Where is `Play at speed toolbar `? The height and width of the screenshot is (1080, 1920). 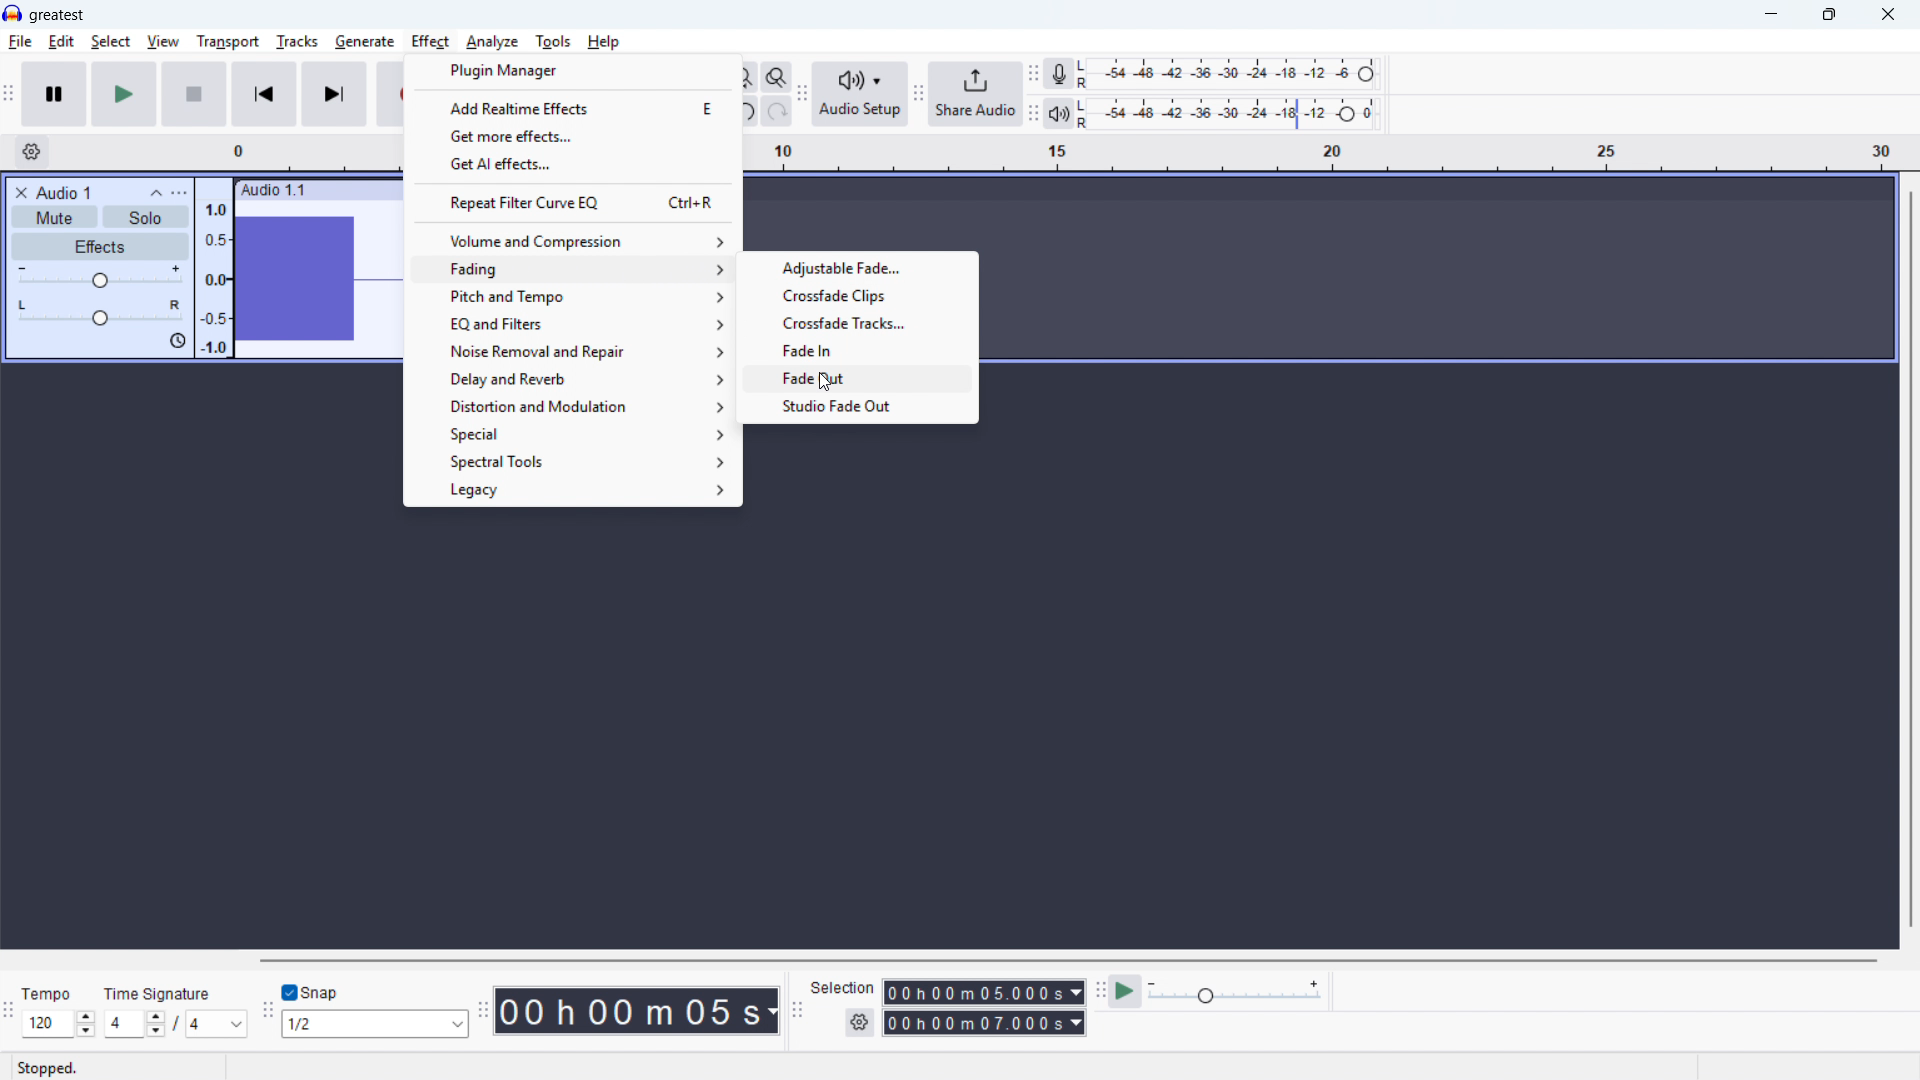
Play at speed toolbar  is located at coordinates (1100, 994).